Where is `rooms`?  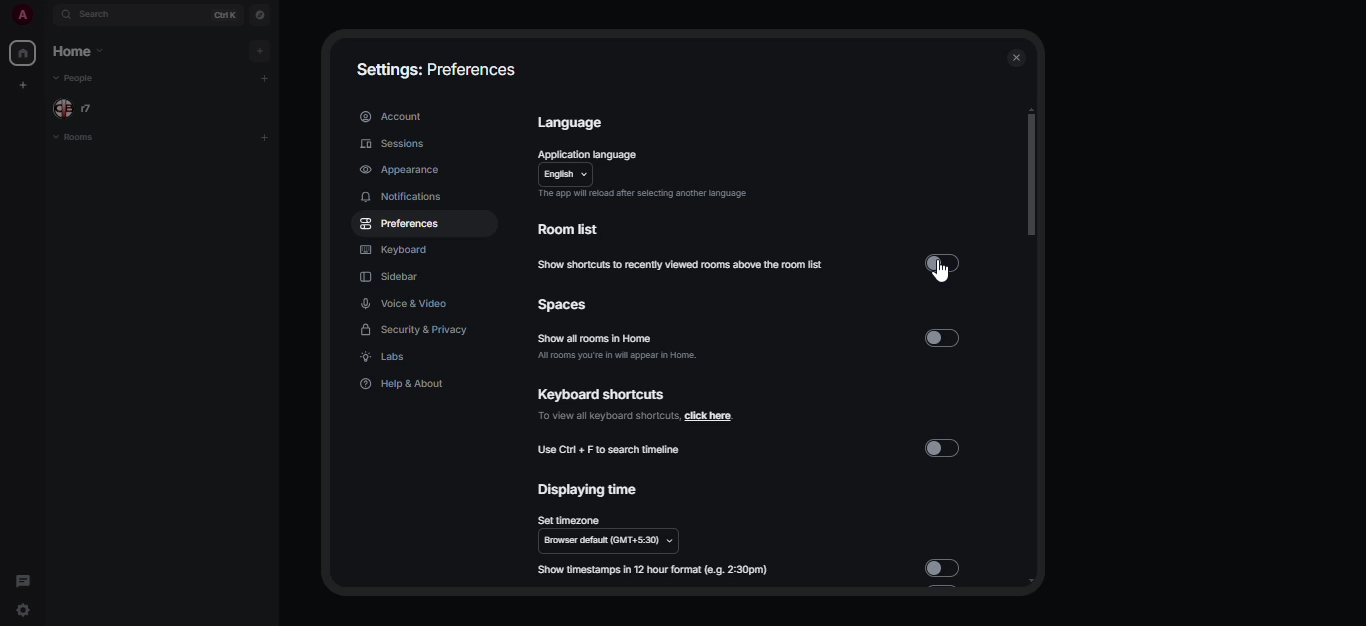 rooms is located at coordinates (96, 141).